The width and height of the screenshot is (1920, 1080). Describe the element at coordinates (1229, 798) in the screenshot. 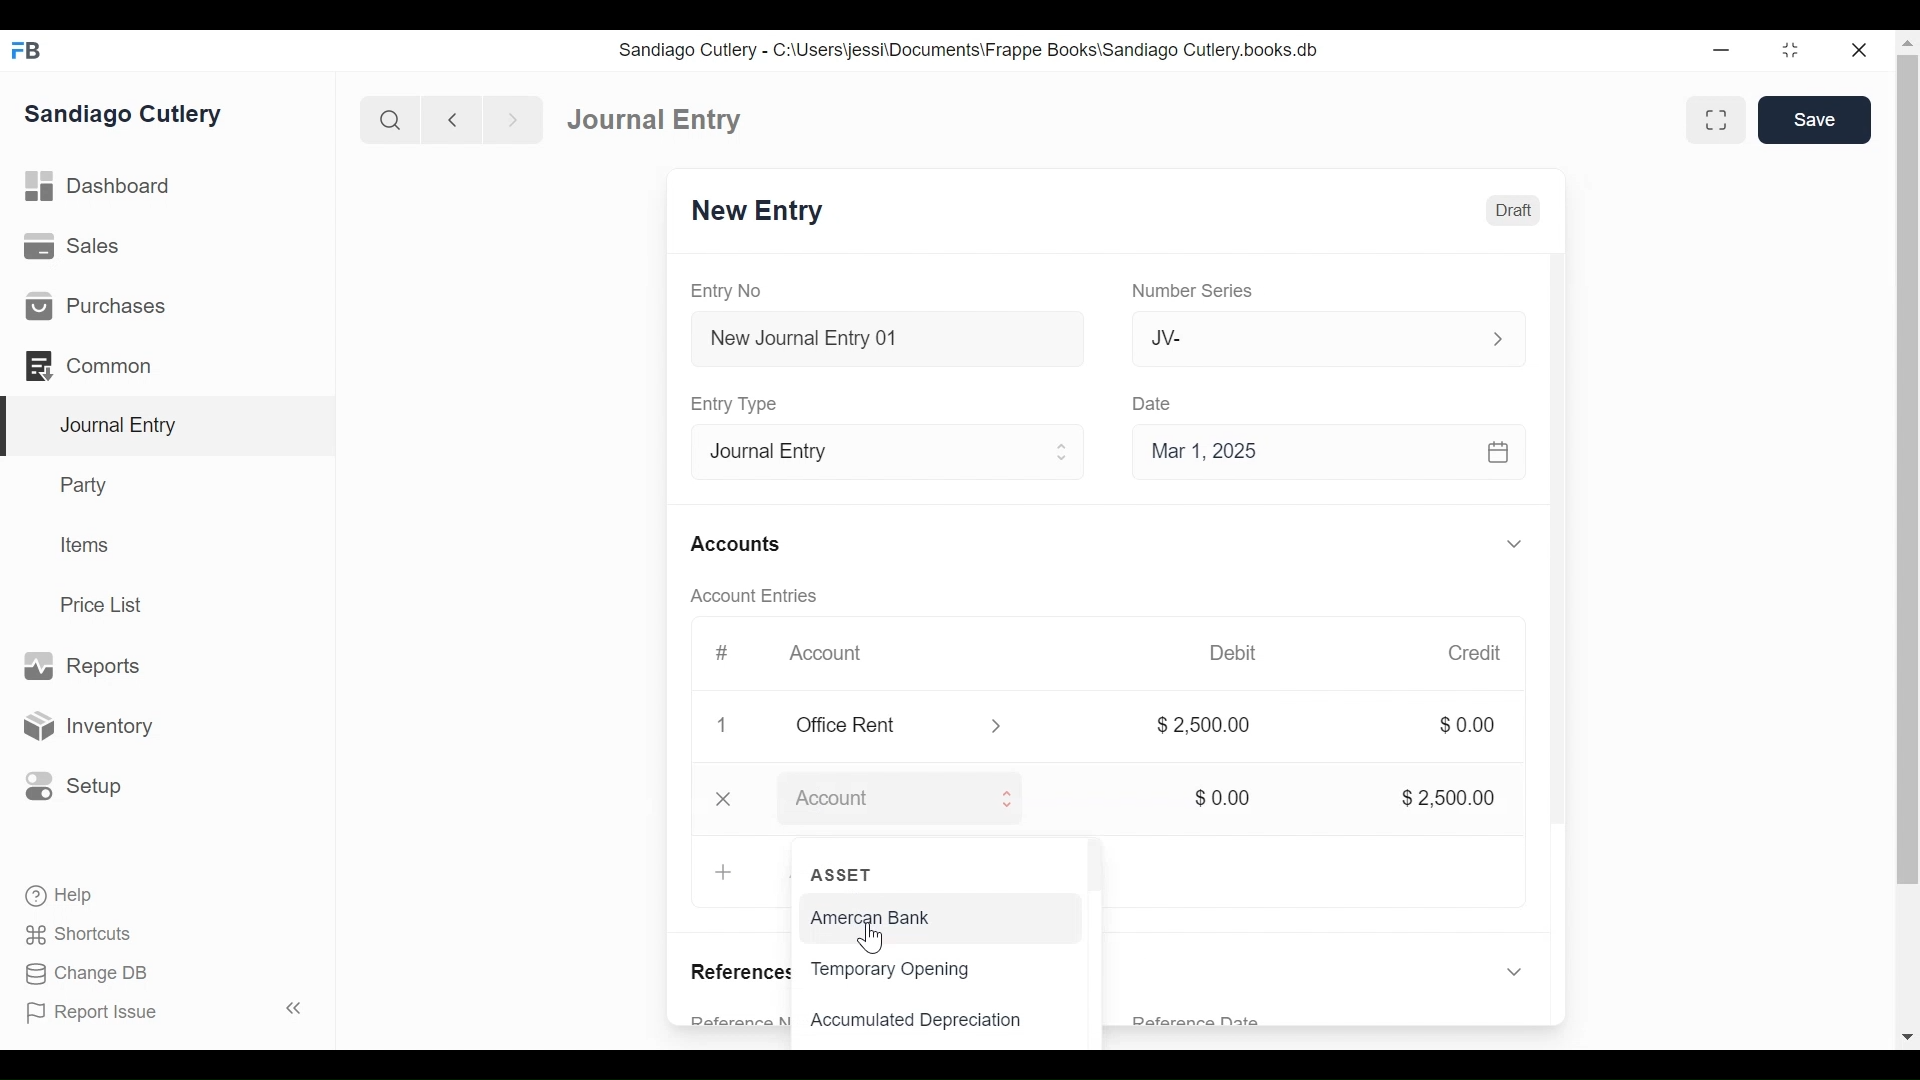

I see `$0.00` at that location.